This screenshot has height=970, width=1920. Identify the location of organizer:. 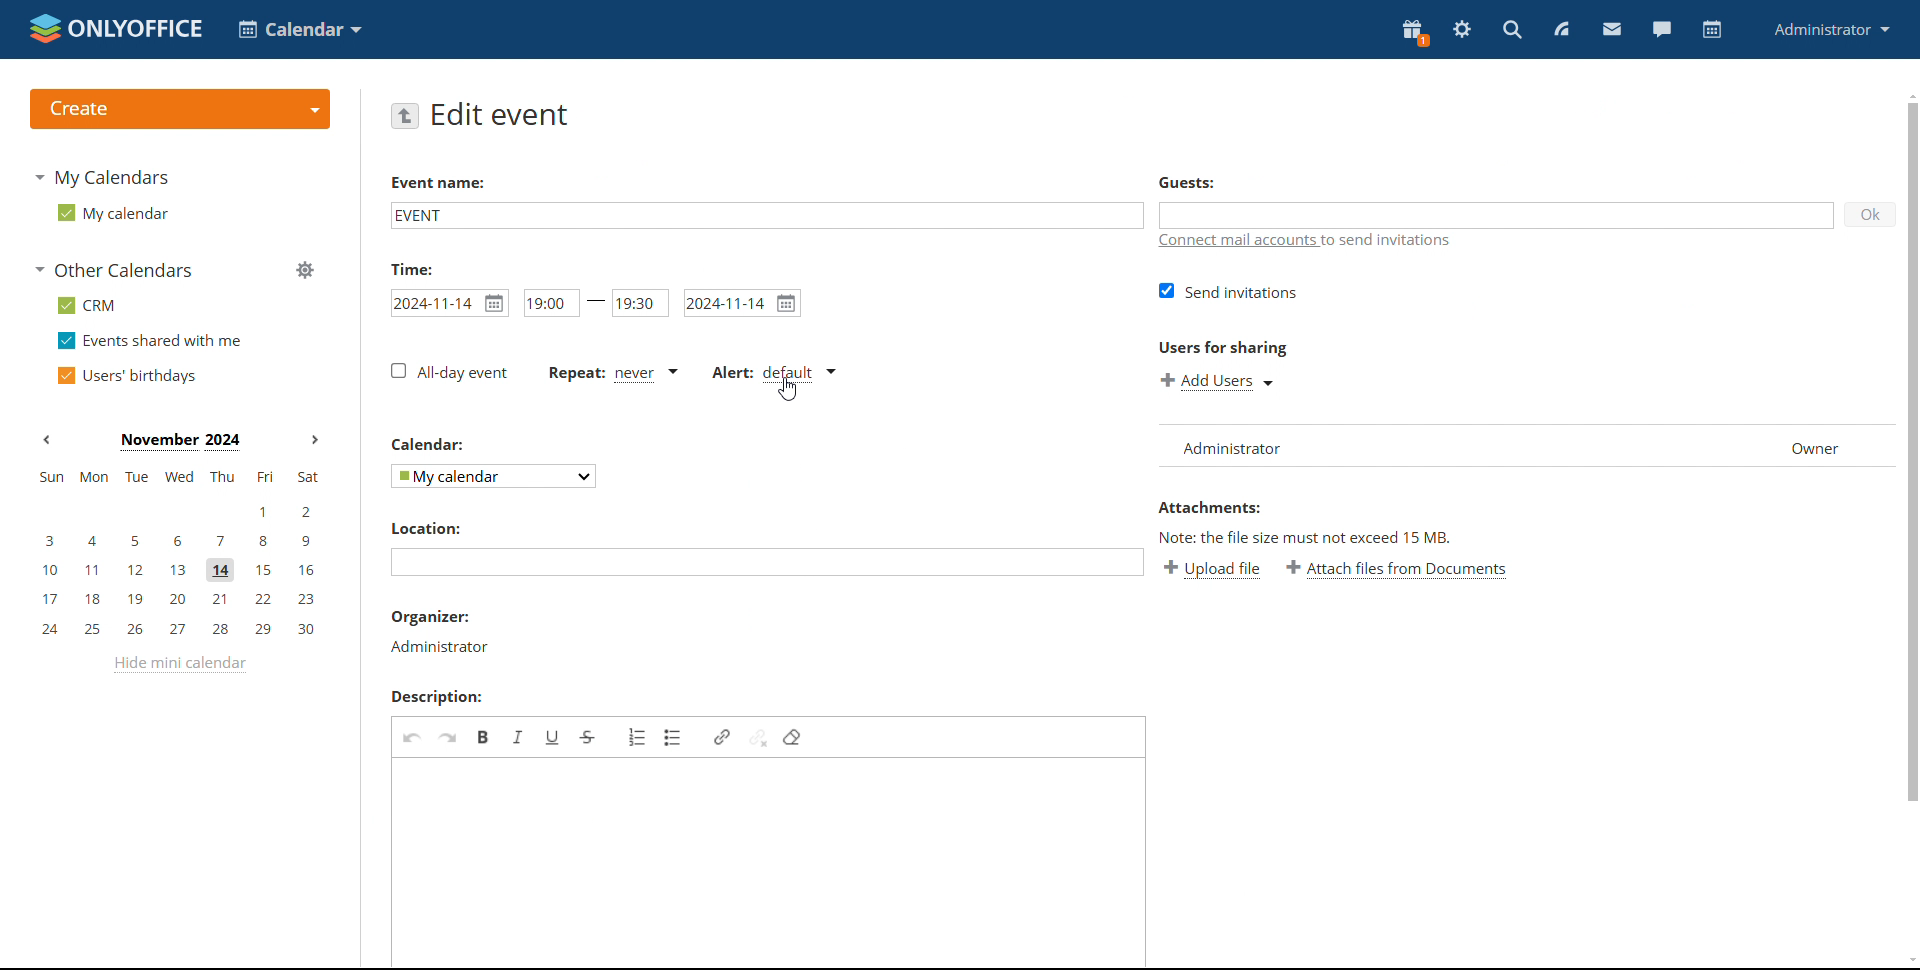
(432, 617).